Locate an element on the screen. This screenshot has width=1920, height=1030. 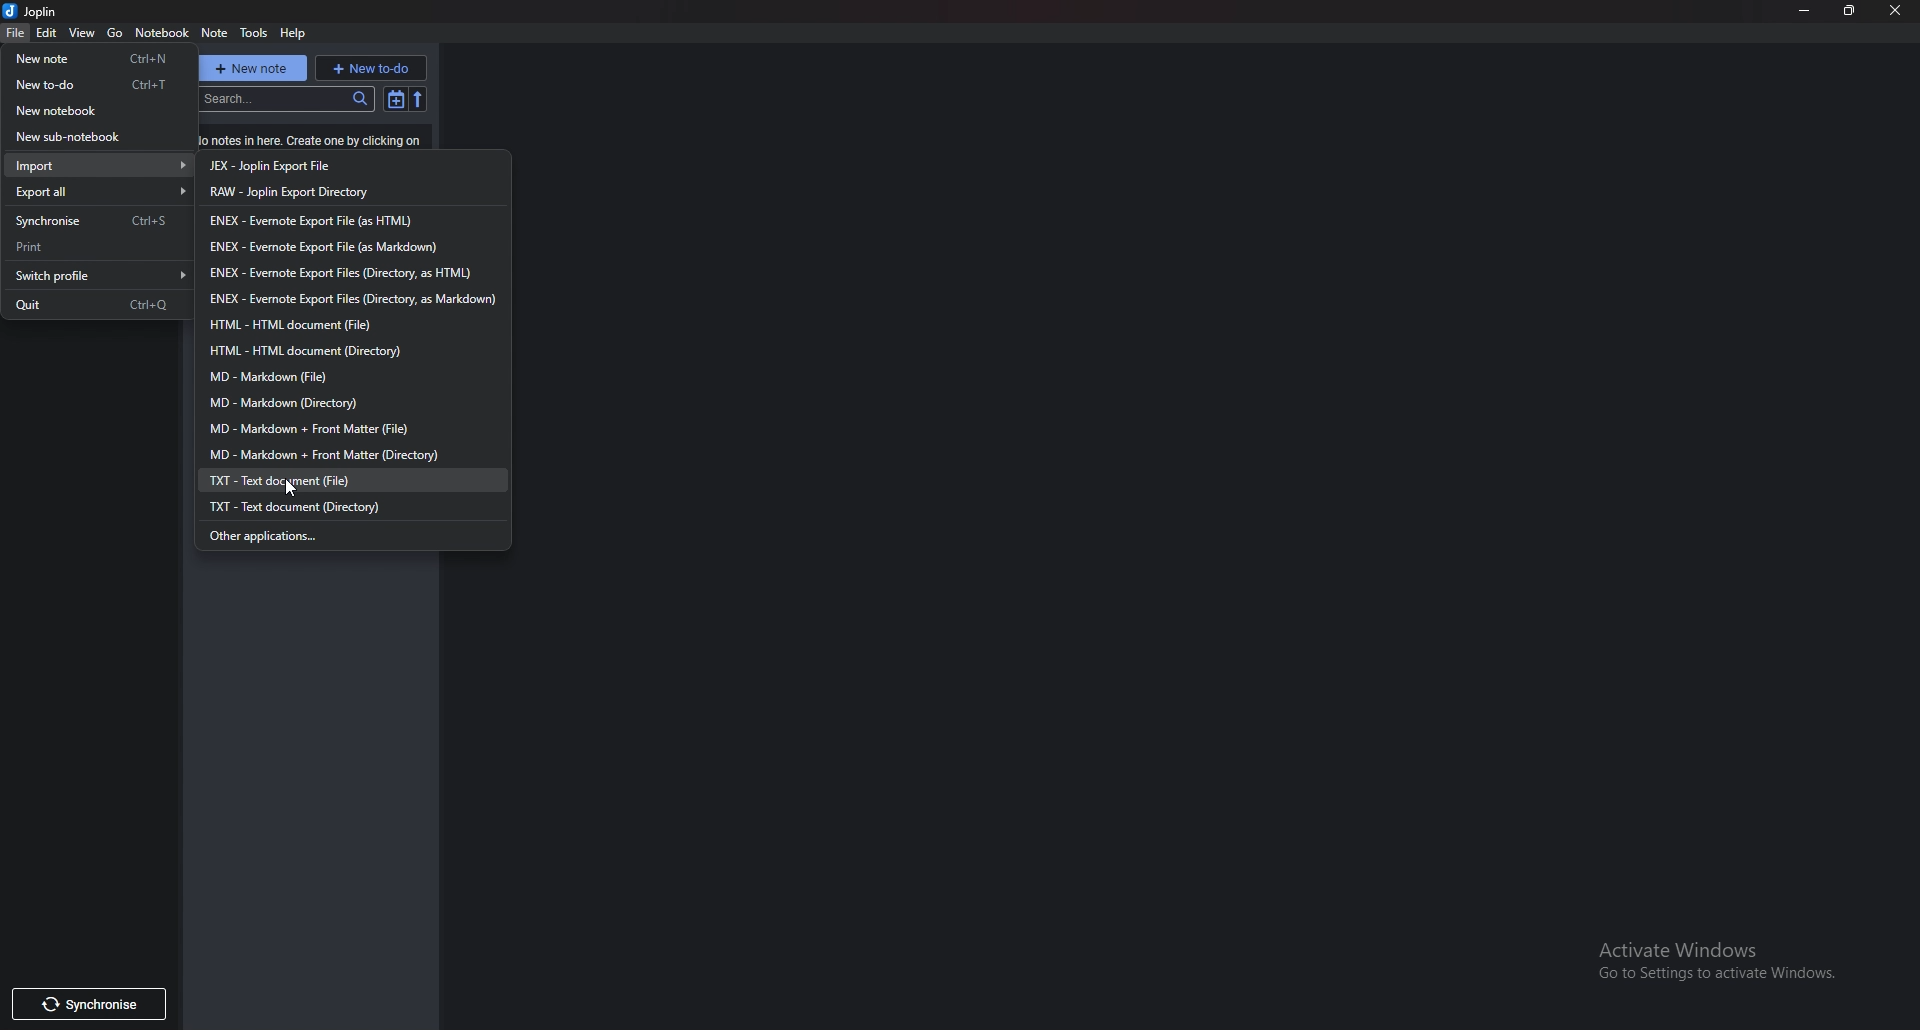
New note is located at coordinates (254, 68).